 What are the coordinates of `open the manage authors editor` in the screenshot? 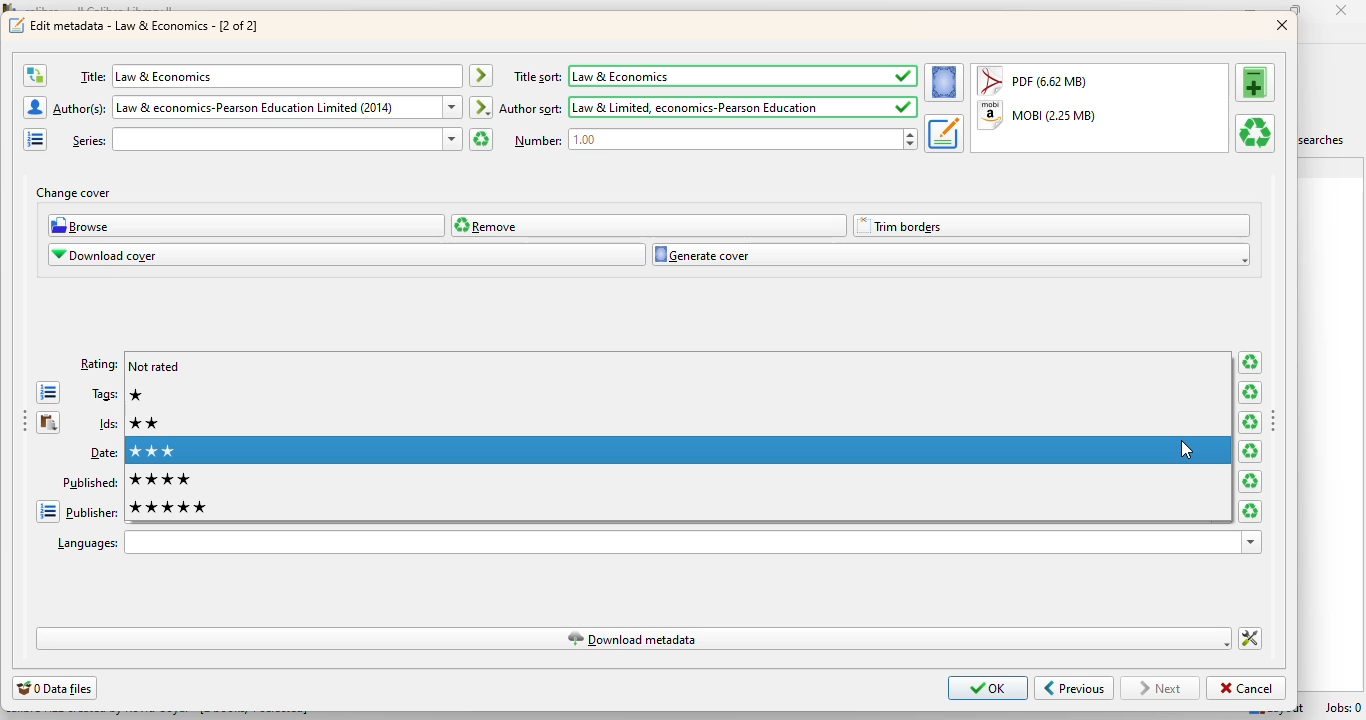 It's located at (35, 107).